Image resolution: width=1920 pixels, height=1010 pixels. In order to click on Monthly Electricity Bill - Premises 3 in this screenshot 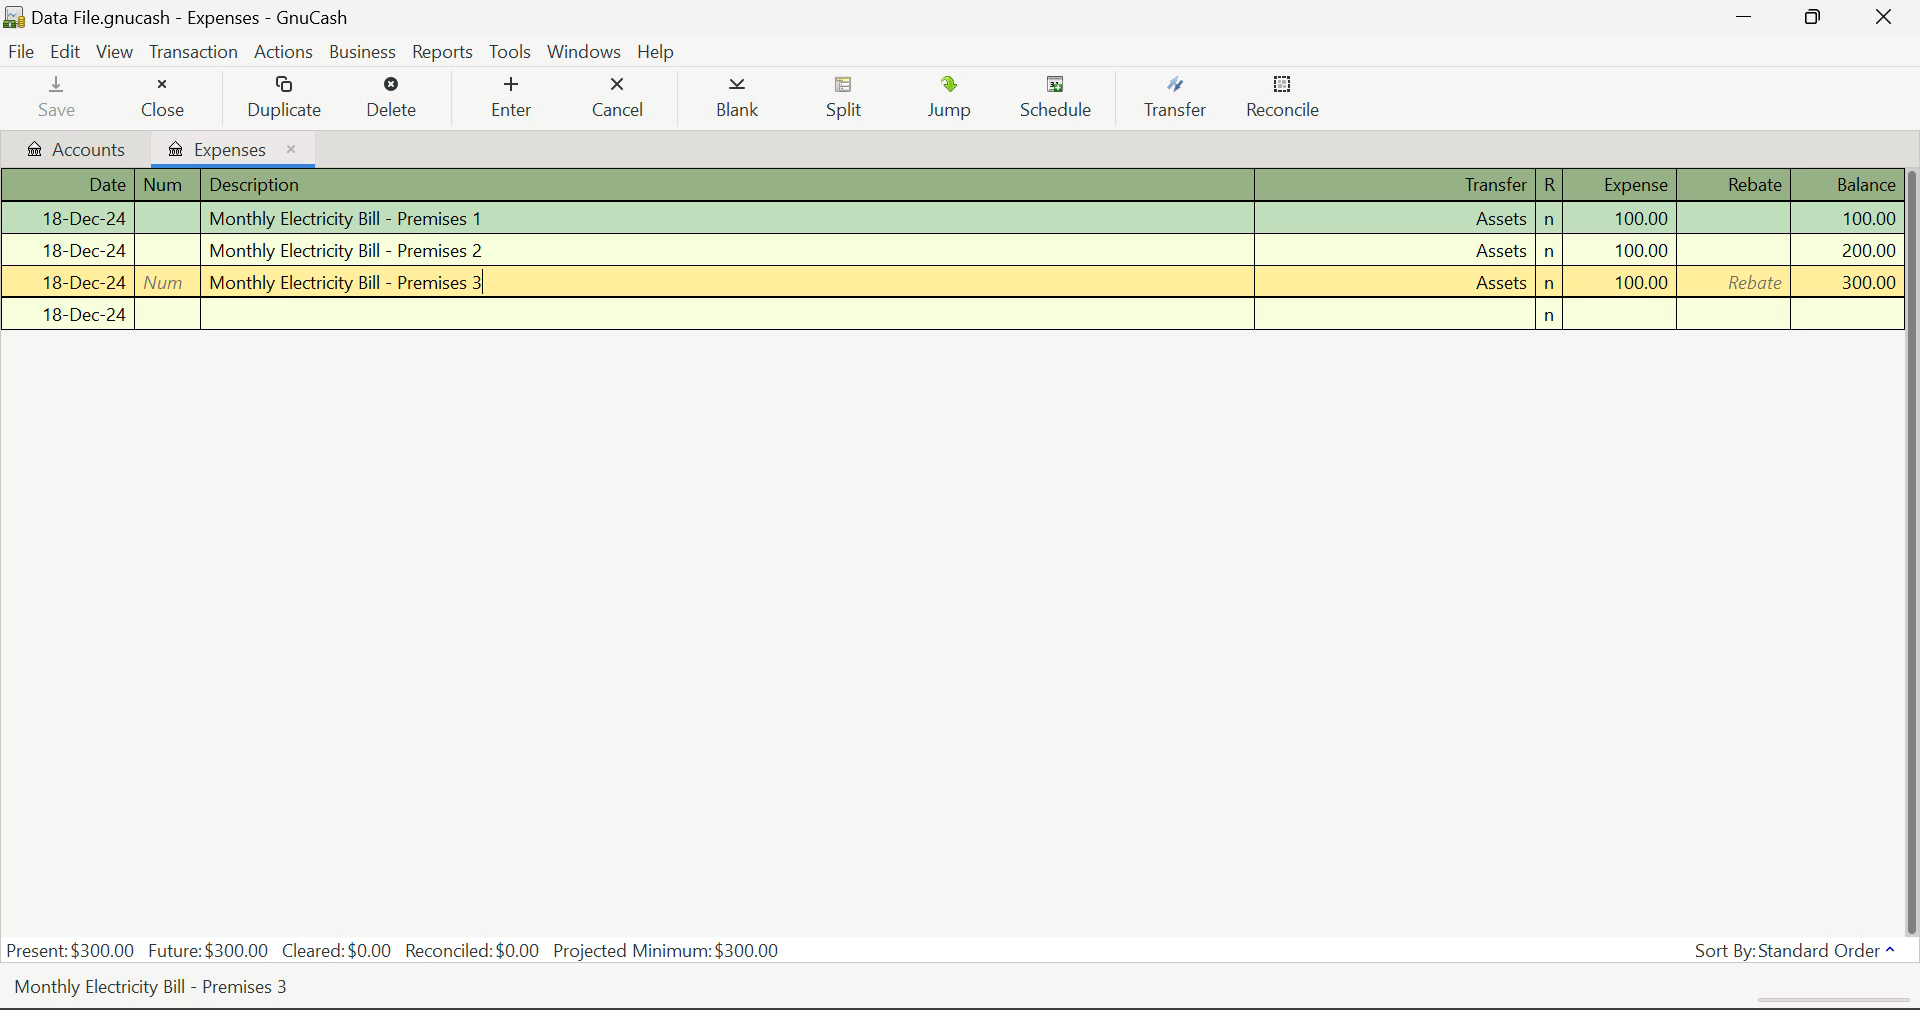, I will do `click(954, 281)`.